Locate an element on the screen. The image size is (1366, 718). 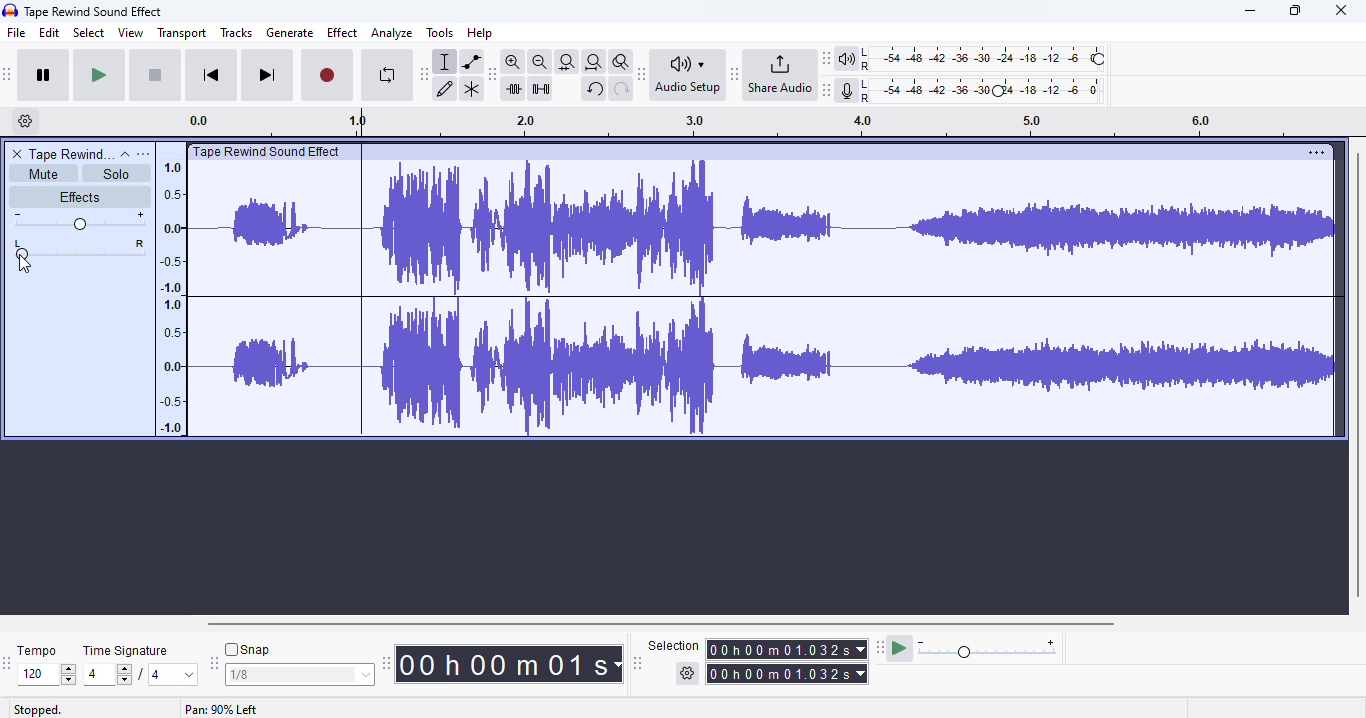
pan is located at coordinates (91, 249).